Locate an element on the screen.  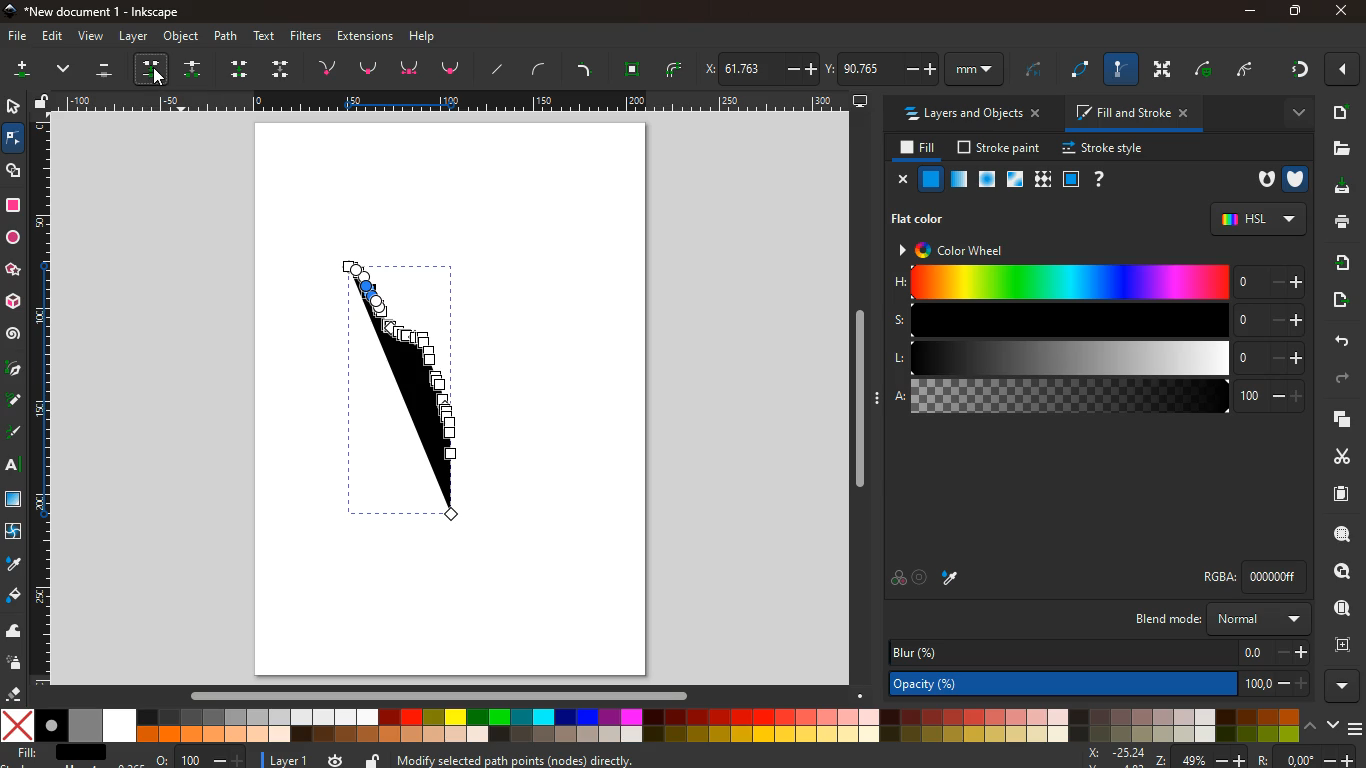
files is located at coordinates (1338, 148).